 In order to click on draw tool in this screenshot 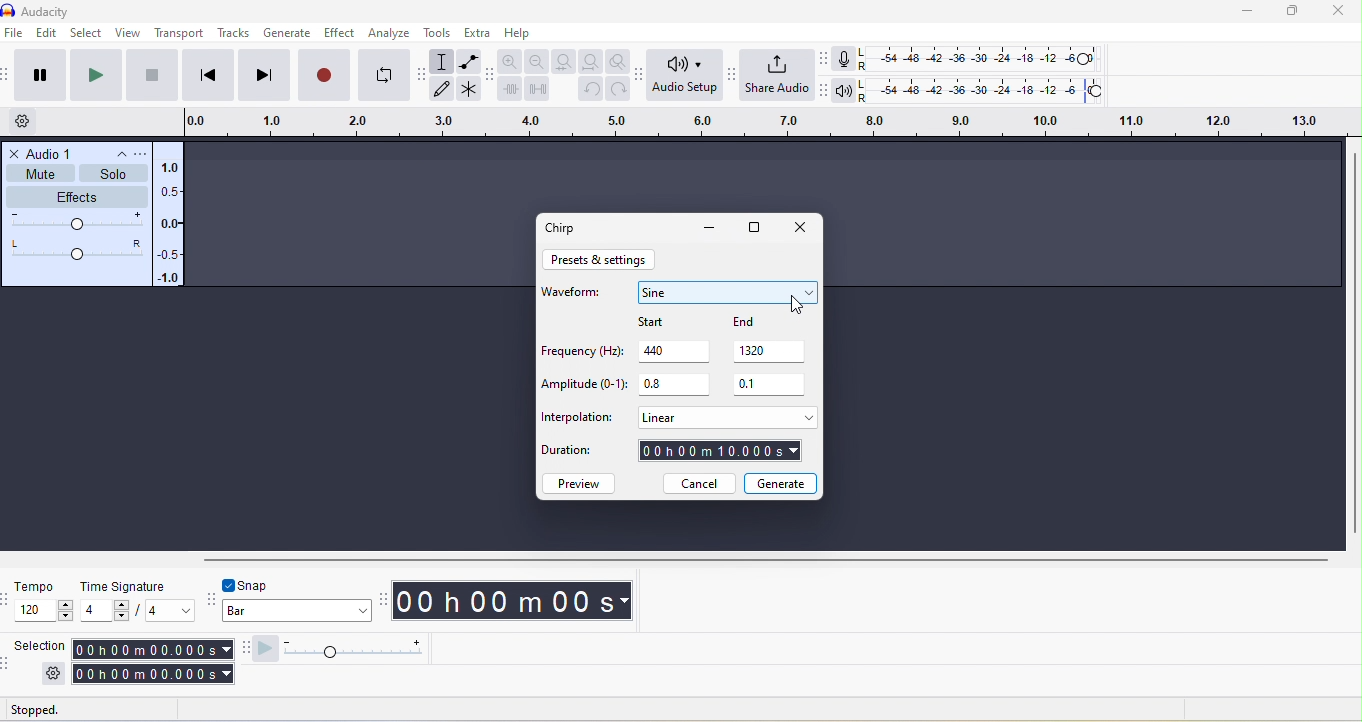, I will do `click(442, 89)`.